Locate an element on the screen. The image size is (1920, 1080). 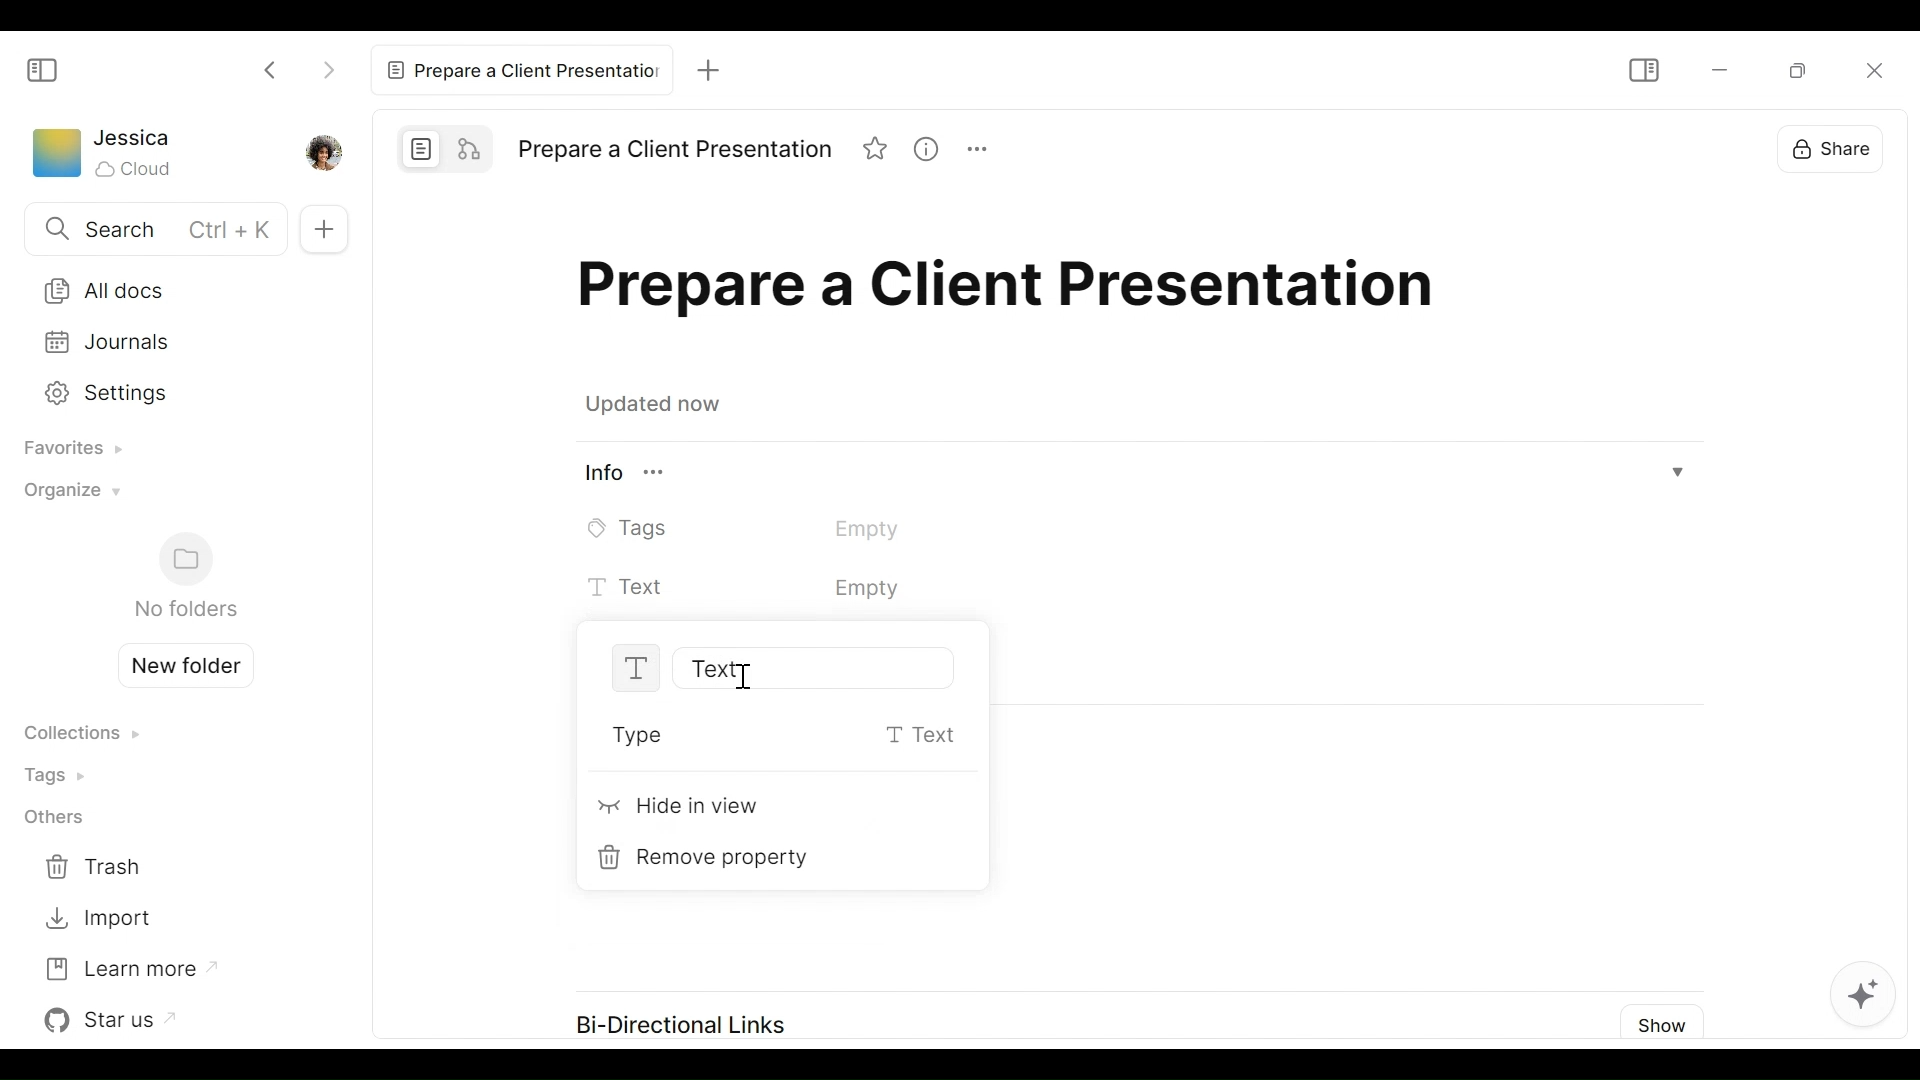
Folders is located at coordinates (184, 577).